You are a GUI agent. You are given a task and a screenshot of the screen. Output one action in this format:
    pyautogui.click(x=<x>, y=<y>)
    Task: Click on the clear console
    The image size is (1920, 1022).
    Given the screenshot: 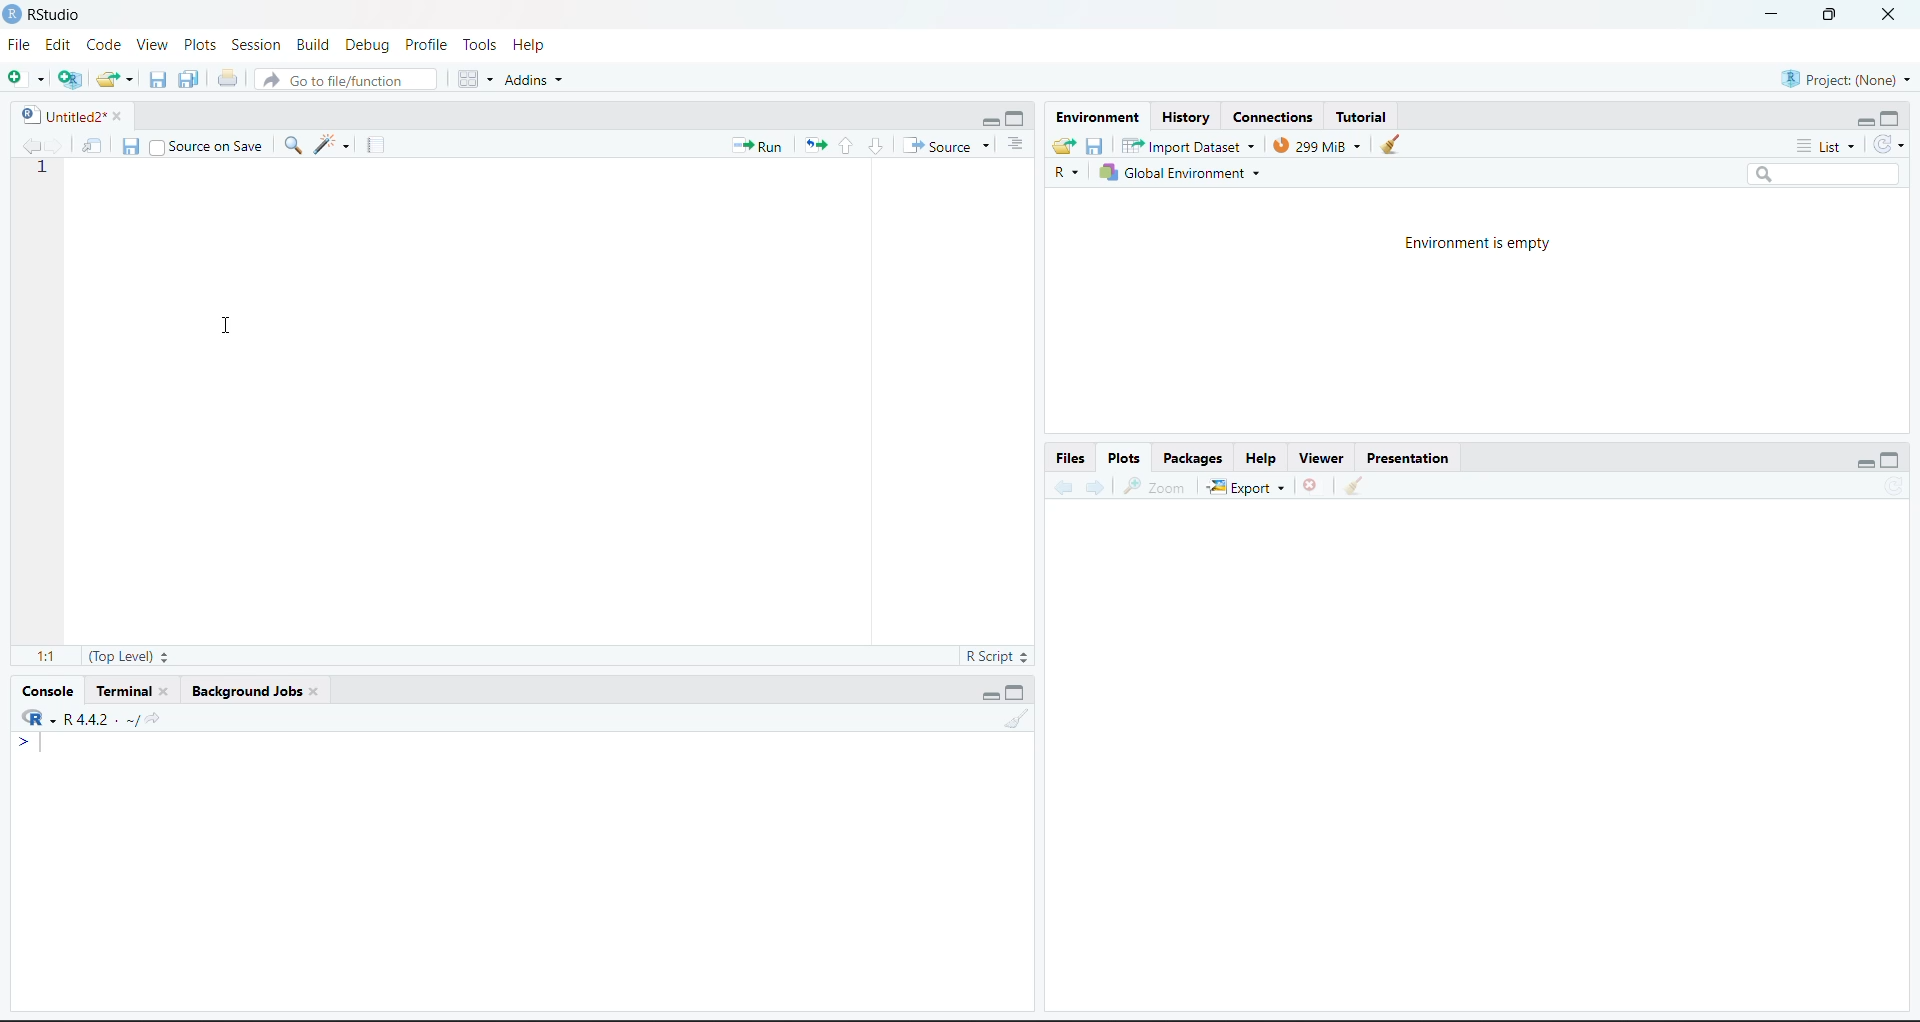 What is the action you would take?
    pyautogui.click(x=1014, y=718)
    